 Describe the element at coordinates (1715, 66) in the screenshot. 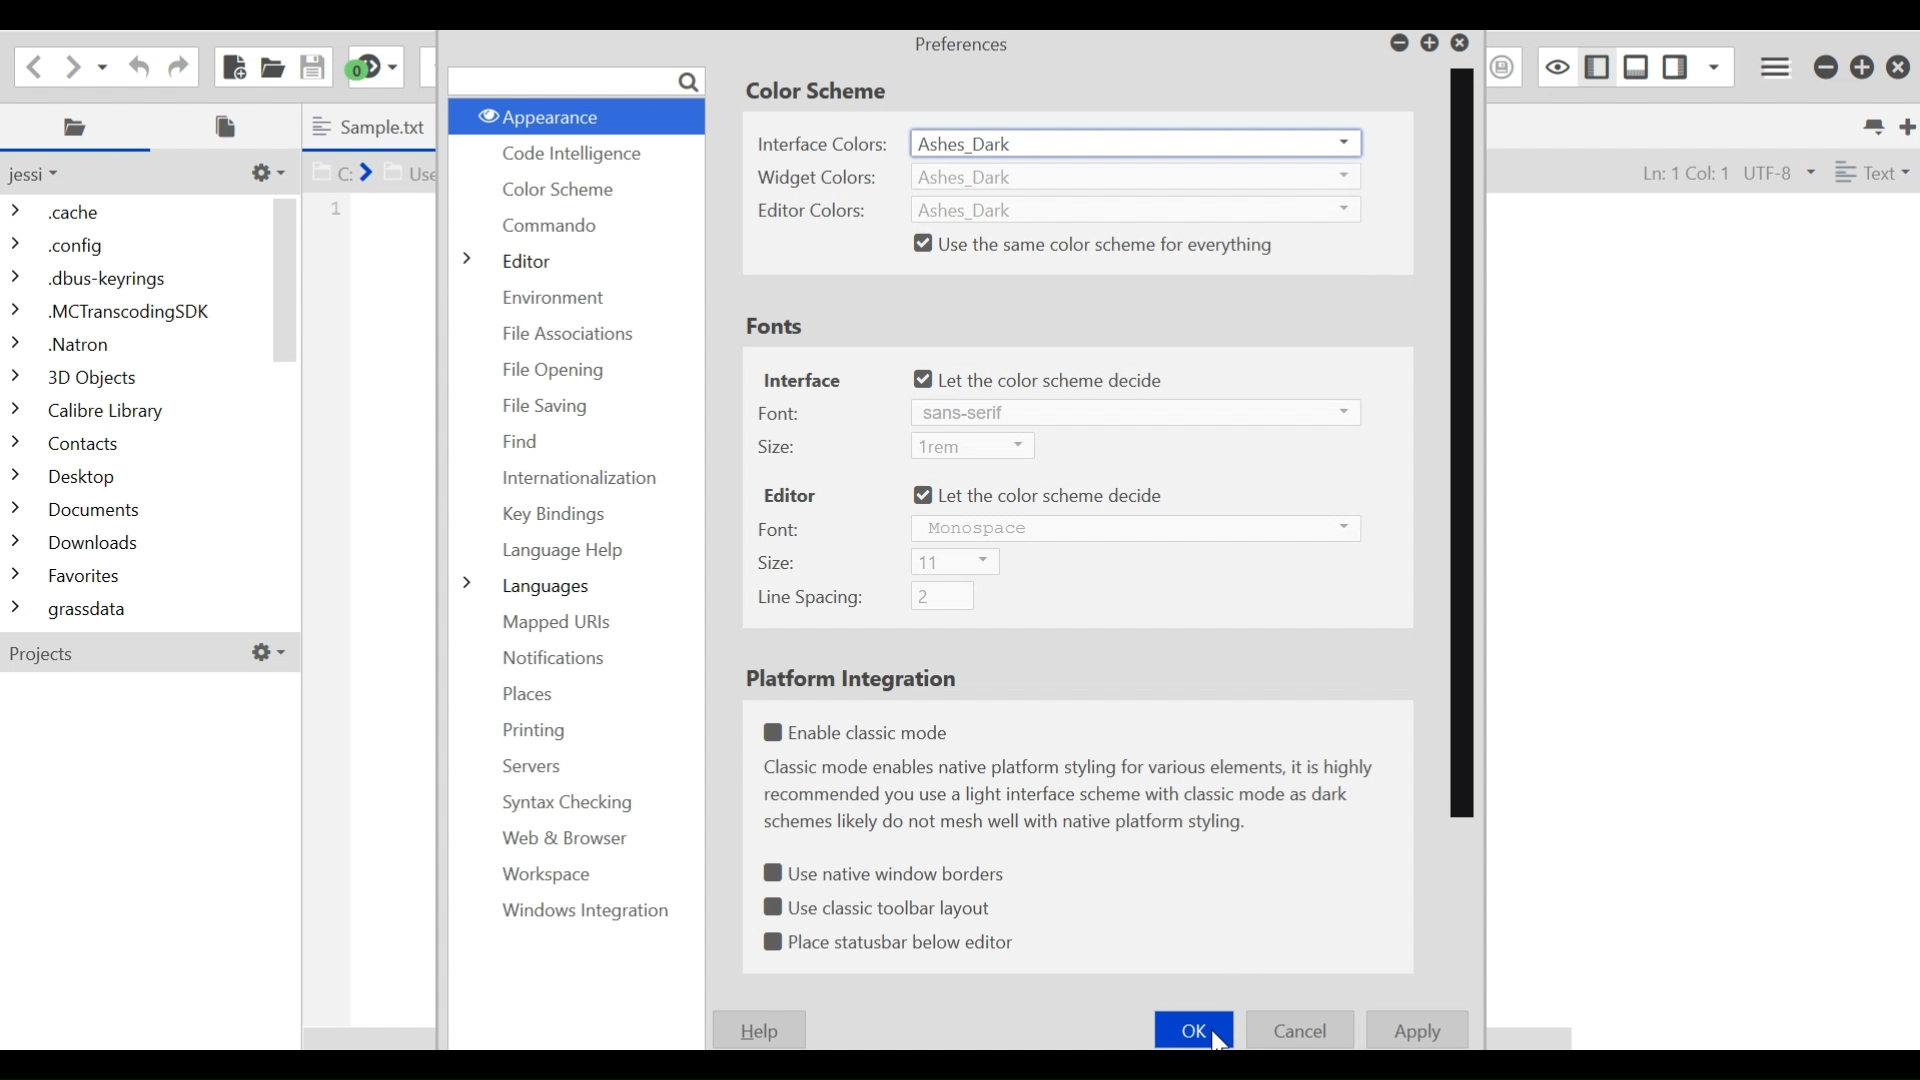

I see `Show specific Sidebar` at that location.